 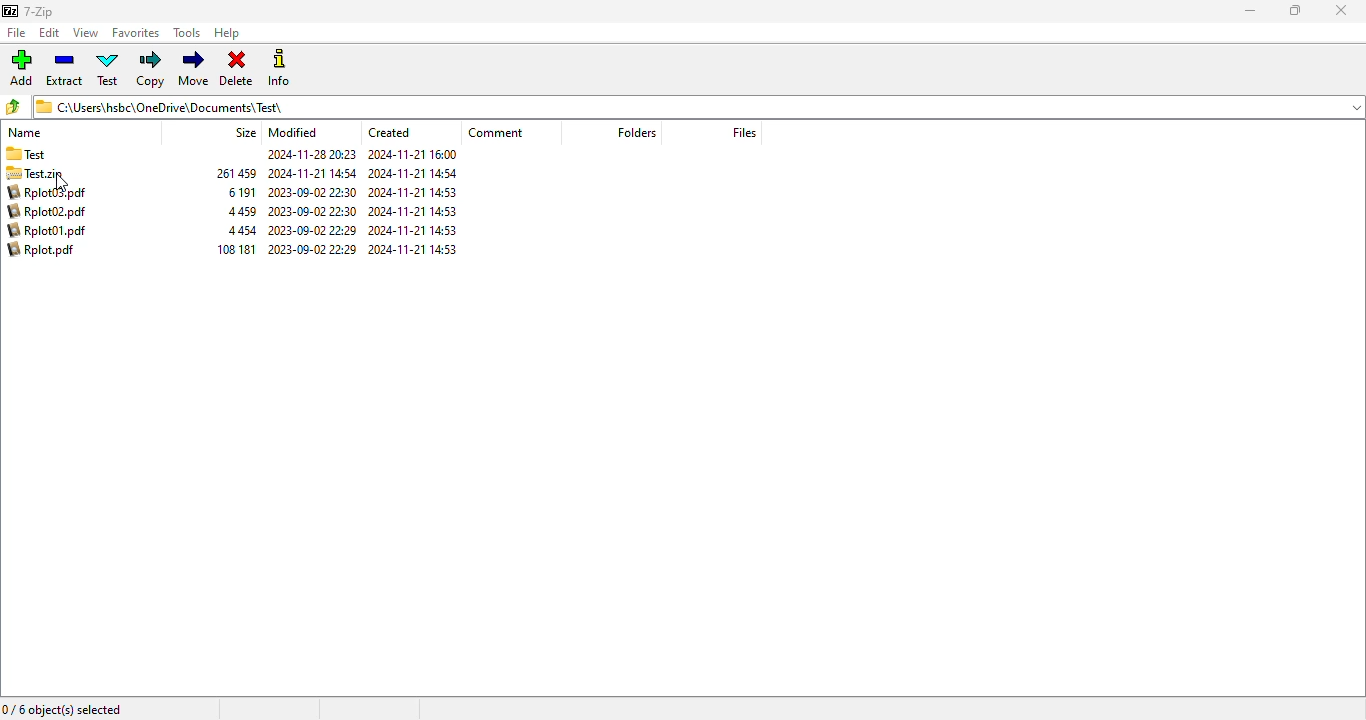 I want to click on size, so click(x=245, y=132).